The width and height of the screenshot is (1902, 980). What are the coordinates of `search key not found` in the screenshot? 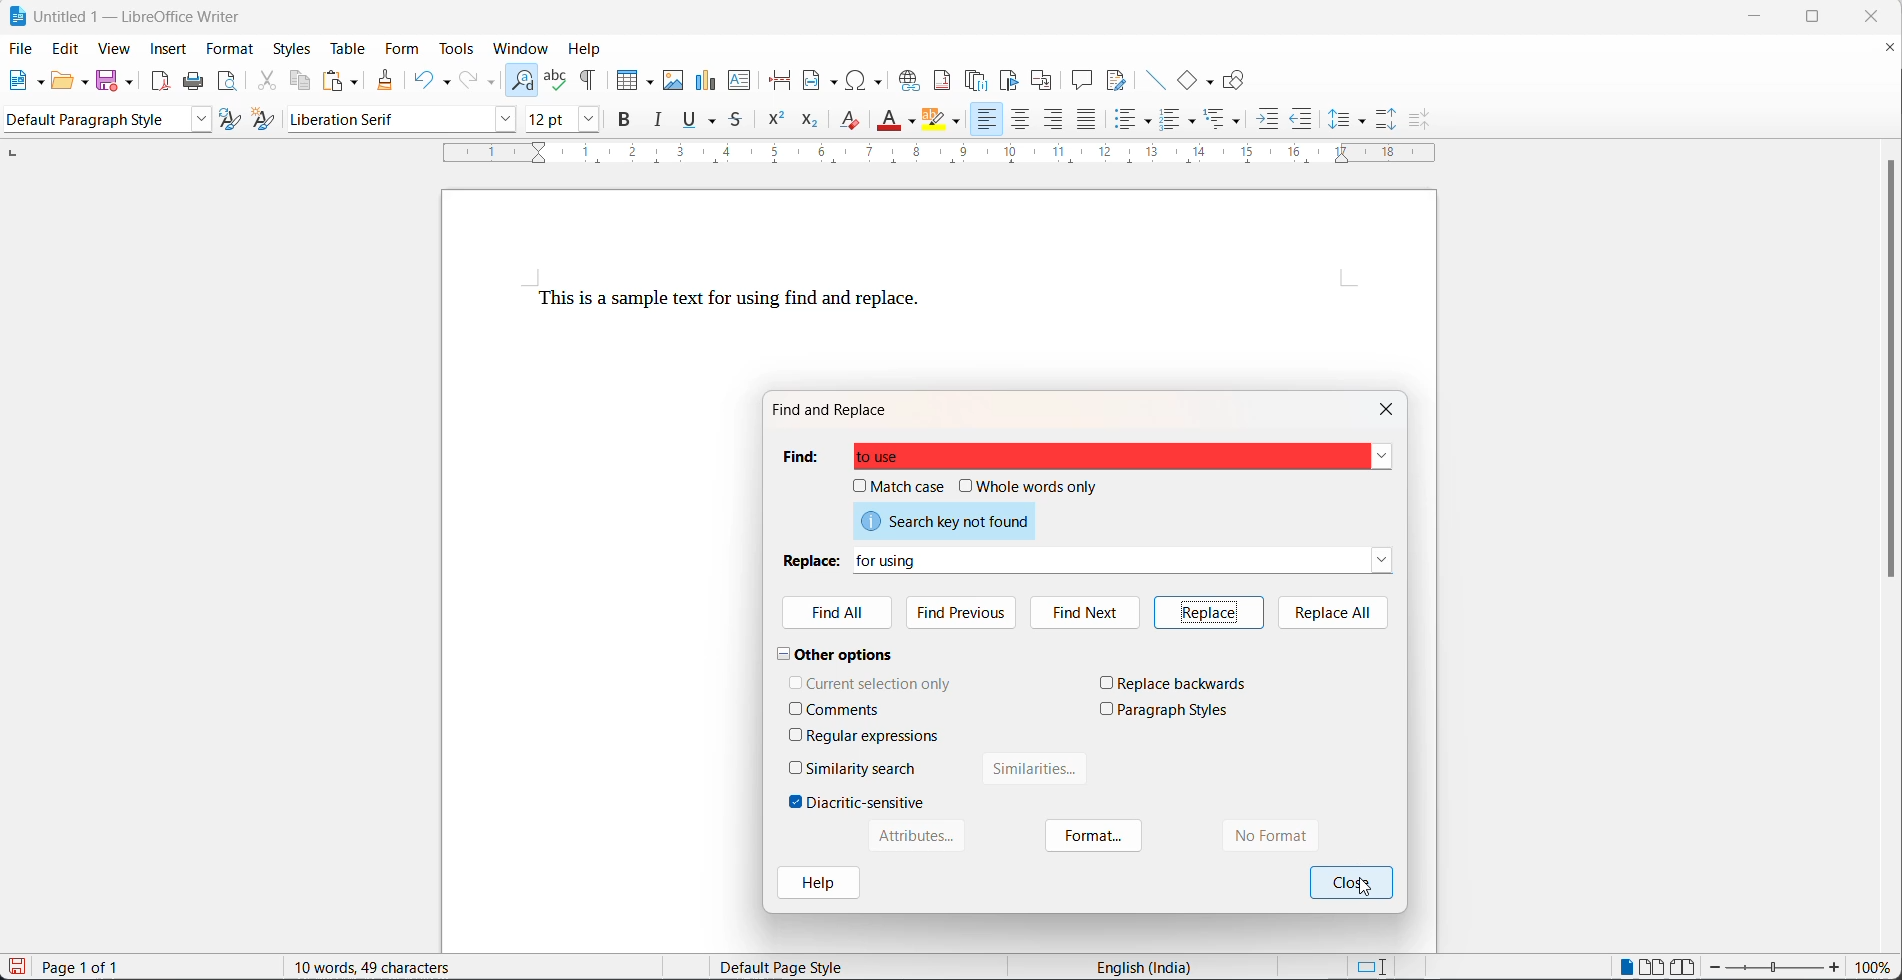 It's located at (942, 523).